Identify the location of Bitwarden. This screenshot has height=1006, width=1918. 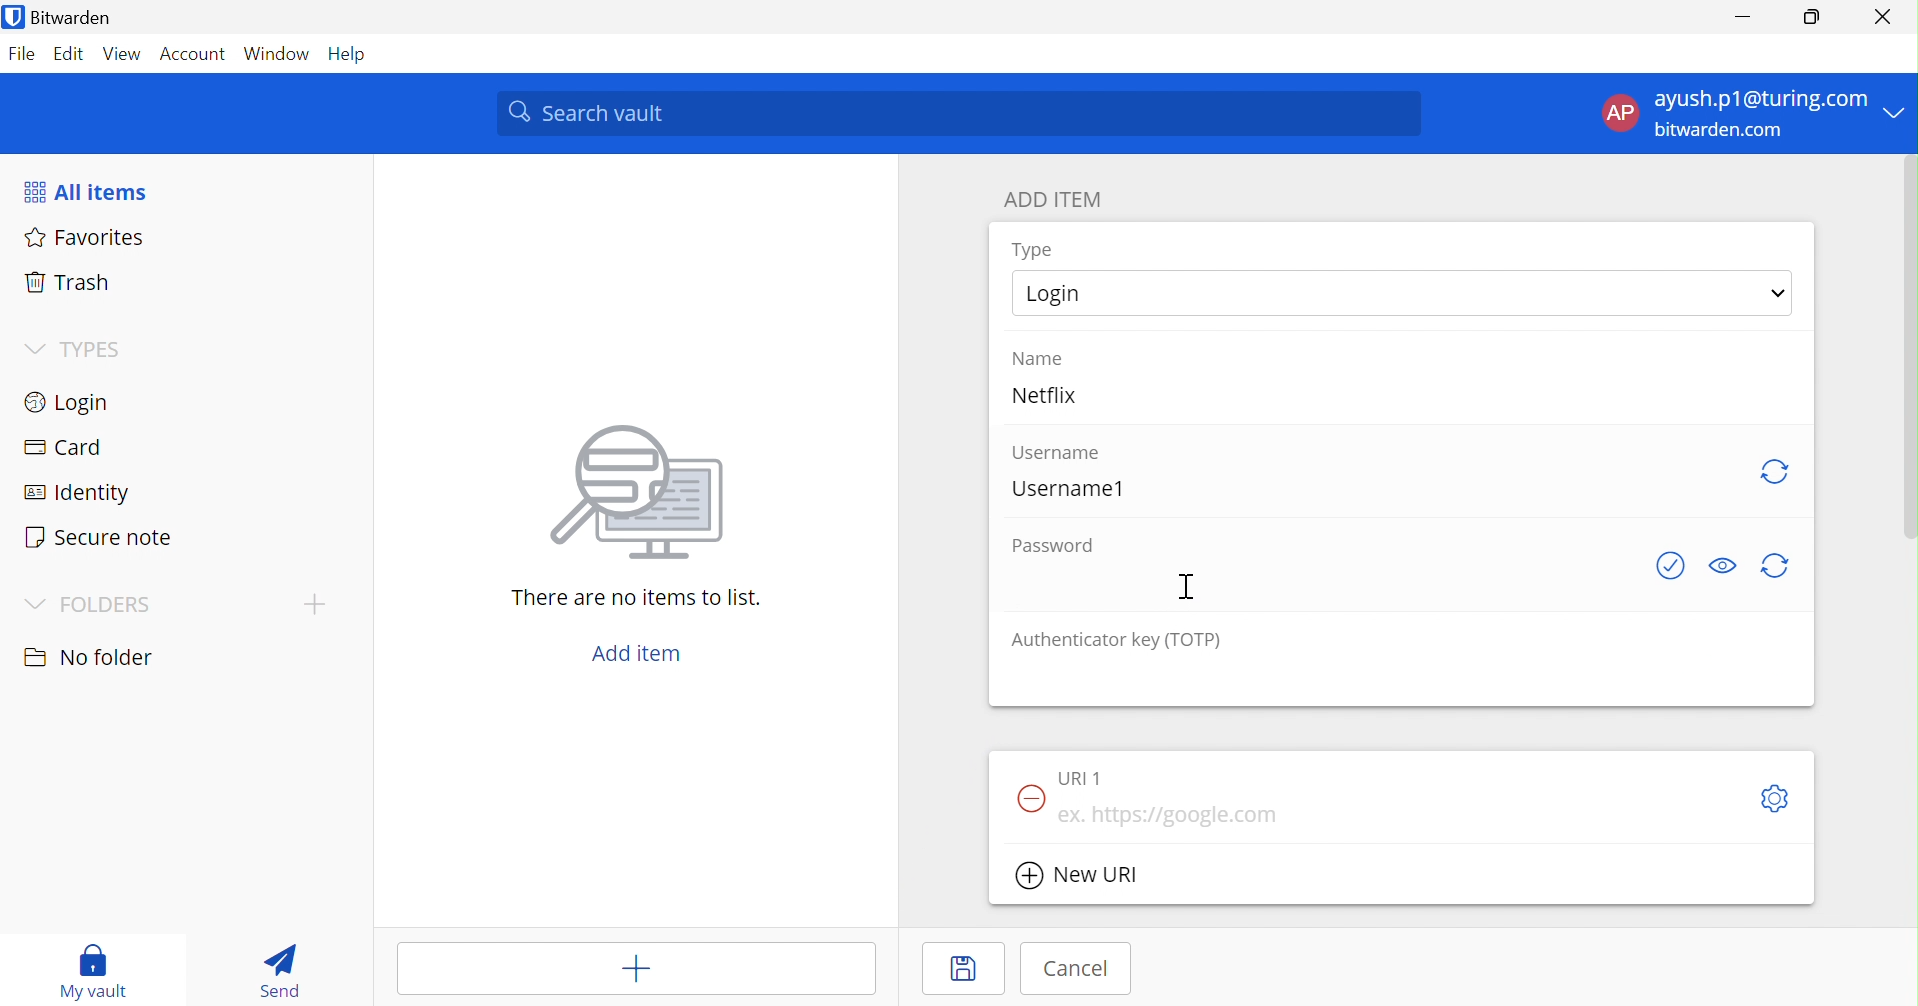
(58, 16).